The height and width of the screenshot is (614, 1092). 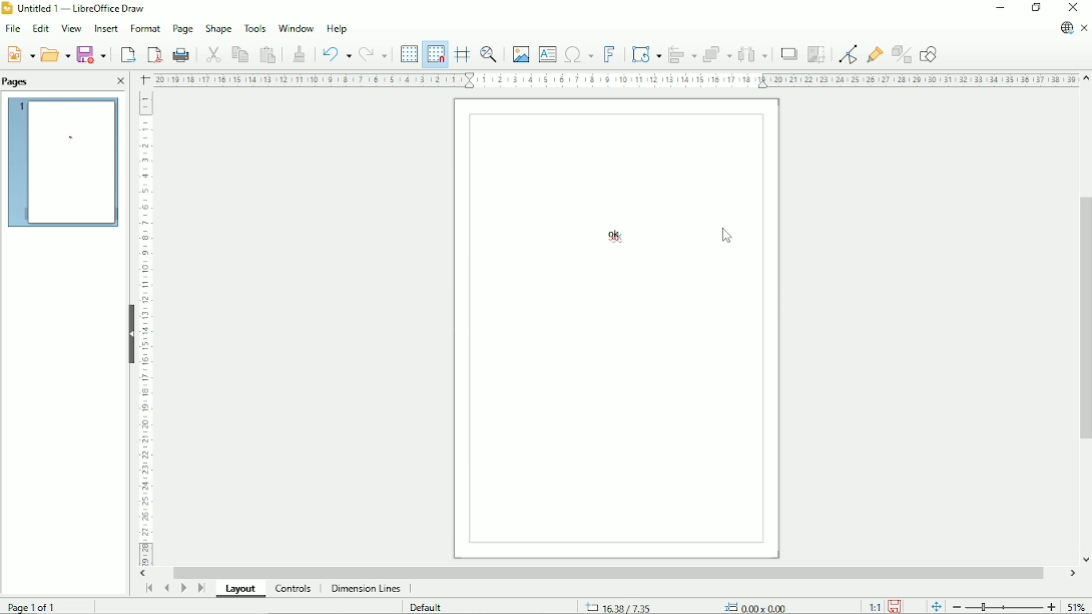 I want to click on Scroll to next page, so click(x=183, y=588).